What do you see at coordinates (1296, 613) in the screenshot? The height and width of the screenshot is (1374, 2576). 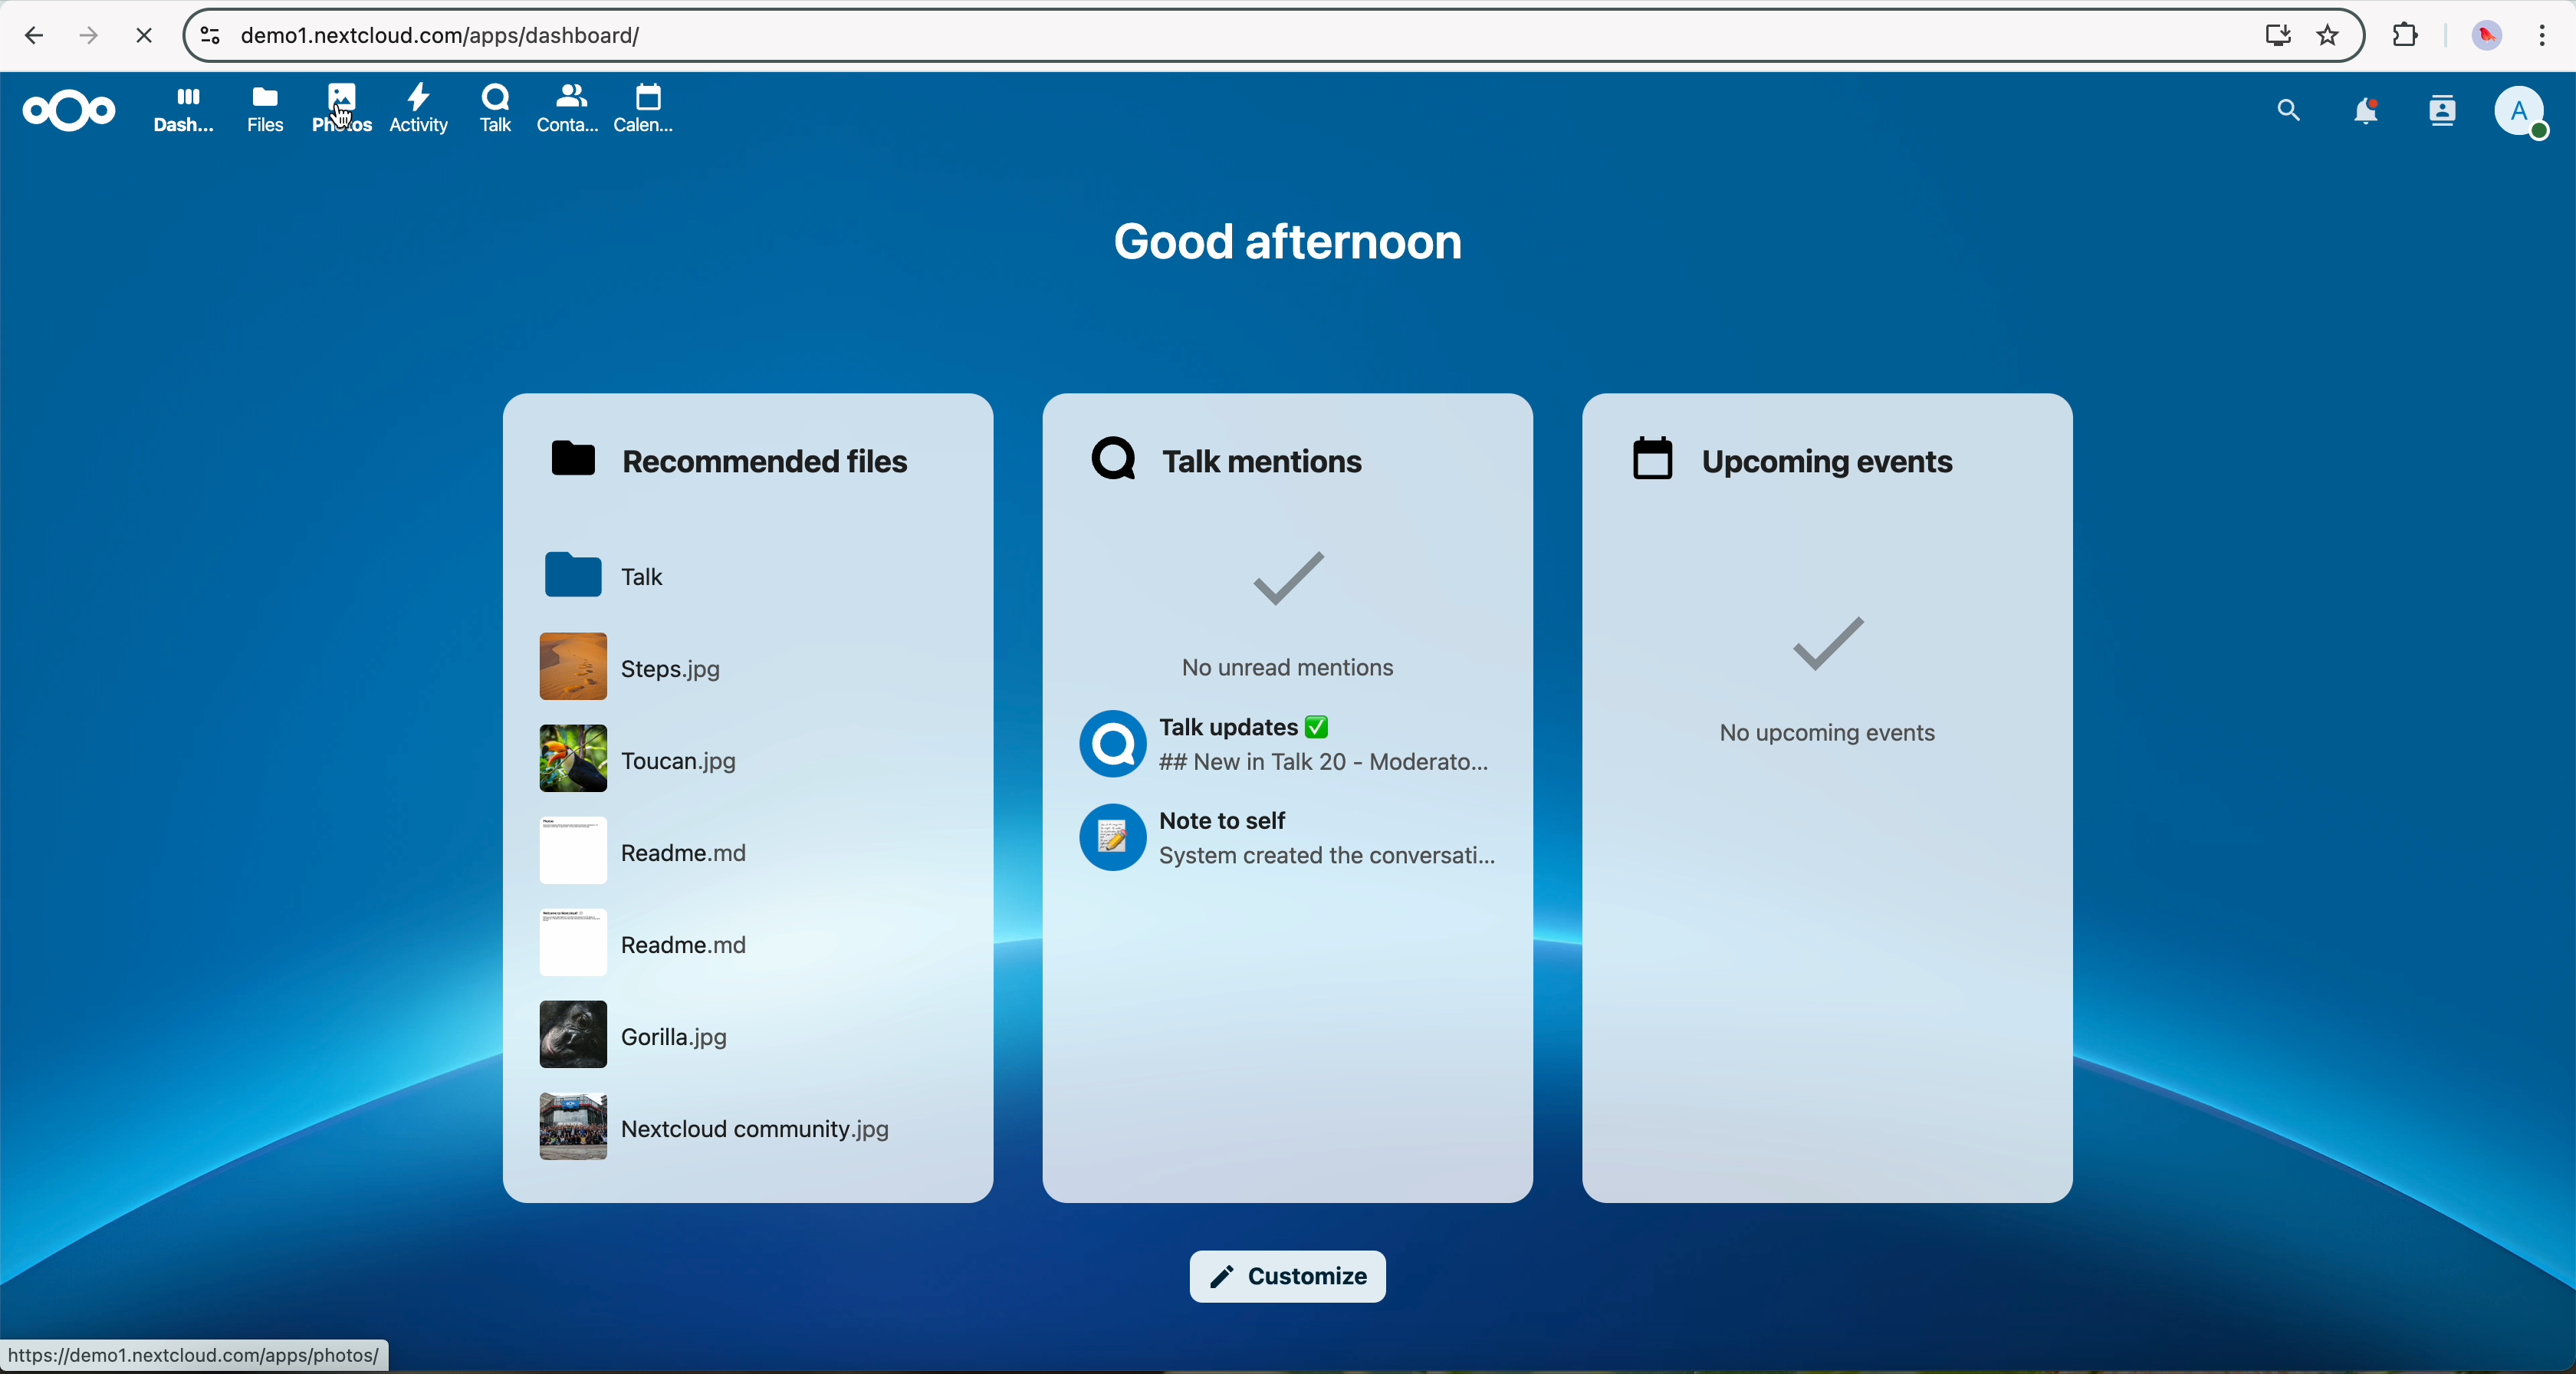 I see `no unread mentions` at bounding box center [1296, 613].